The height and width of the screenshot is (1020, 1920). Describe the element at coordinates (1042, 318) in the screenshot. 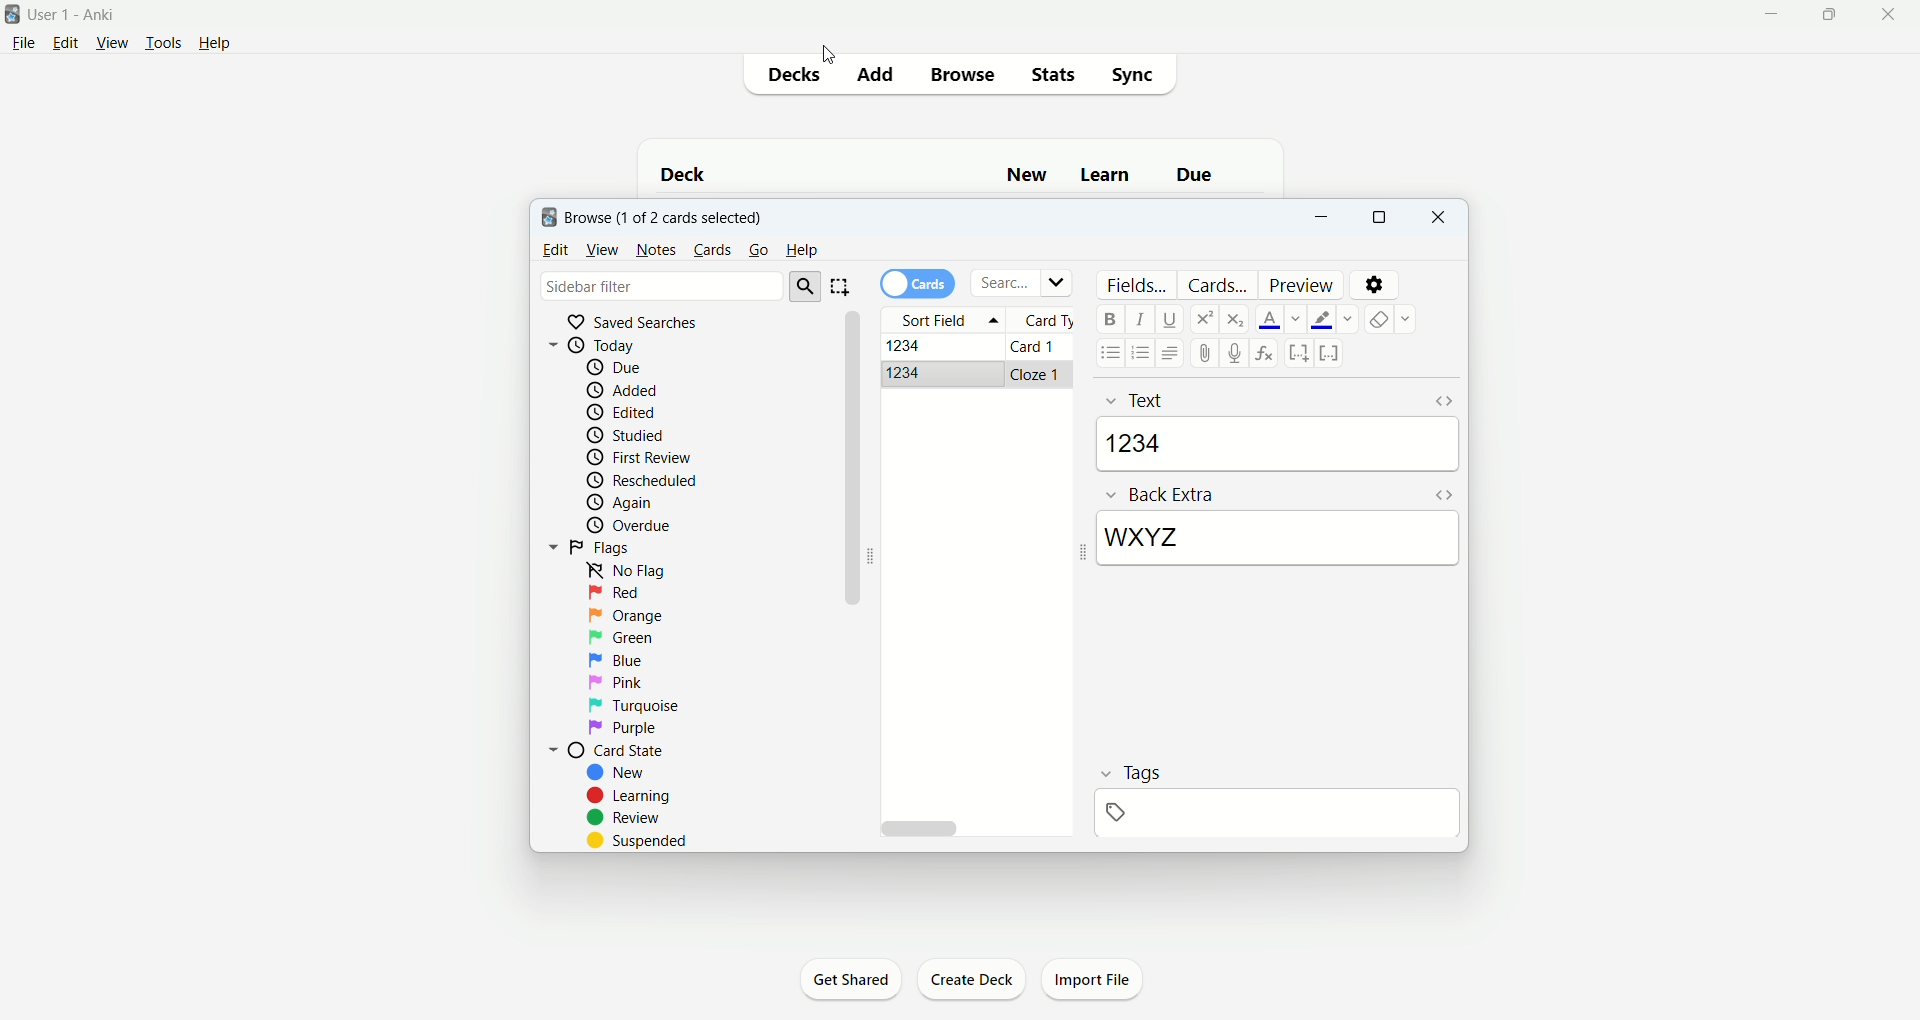

I see `card type` at that location.